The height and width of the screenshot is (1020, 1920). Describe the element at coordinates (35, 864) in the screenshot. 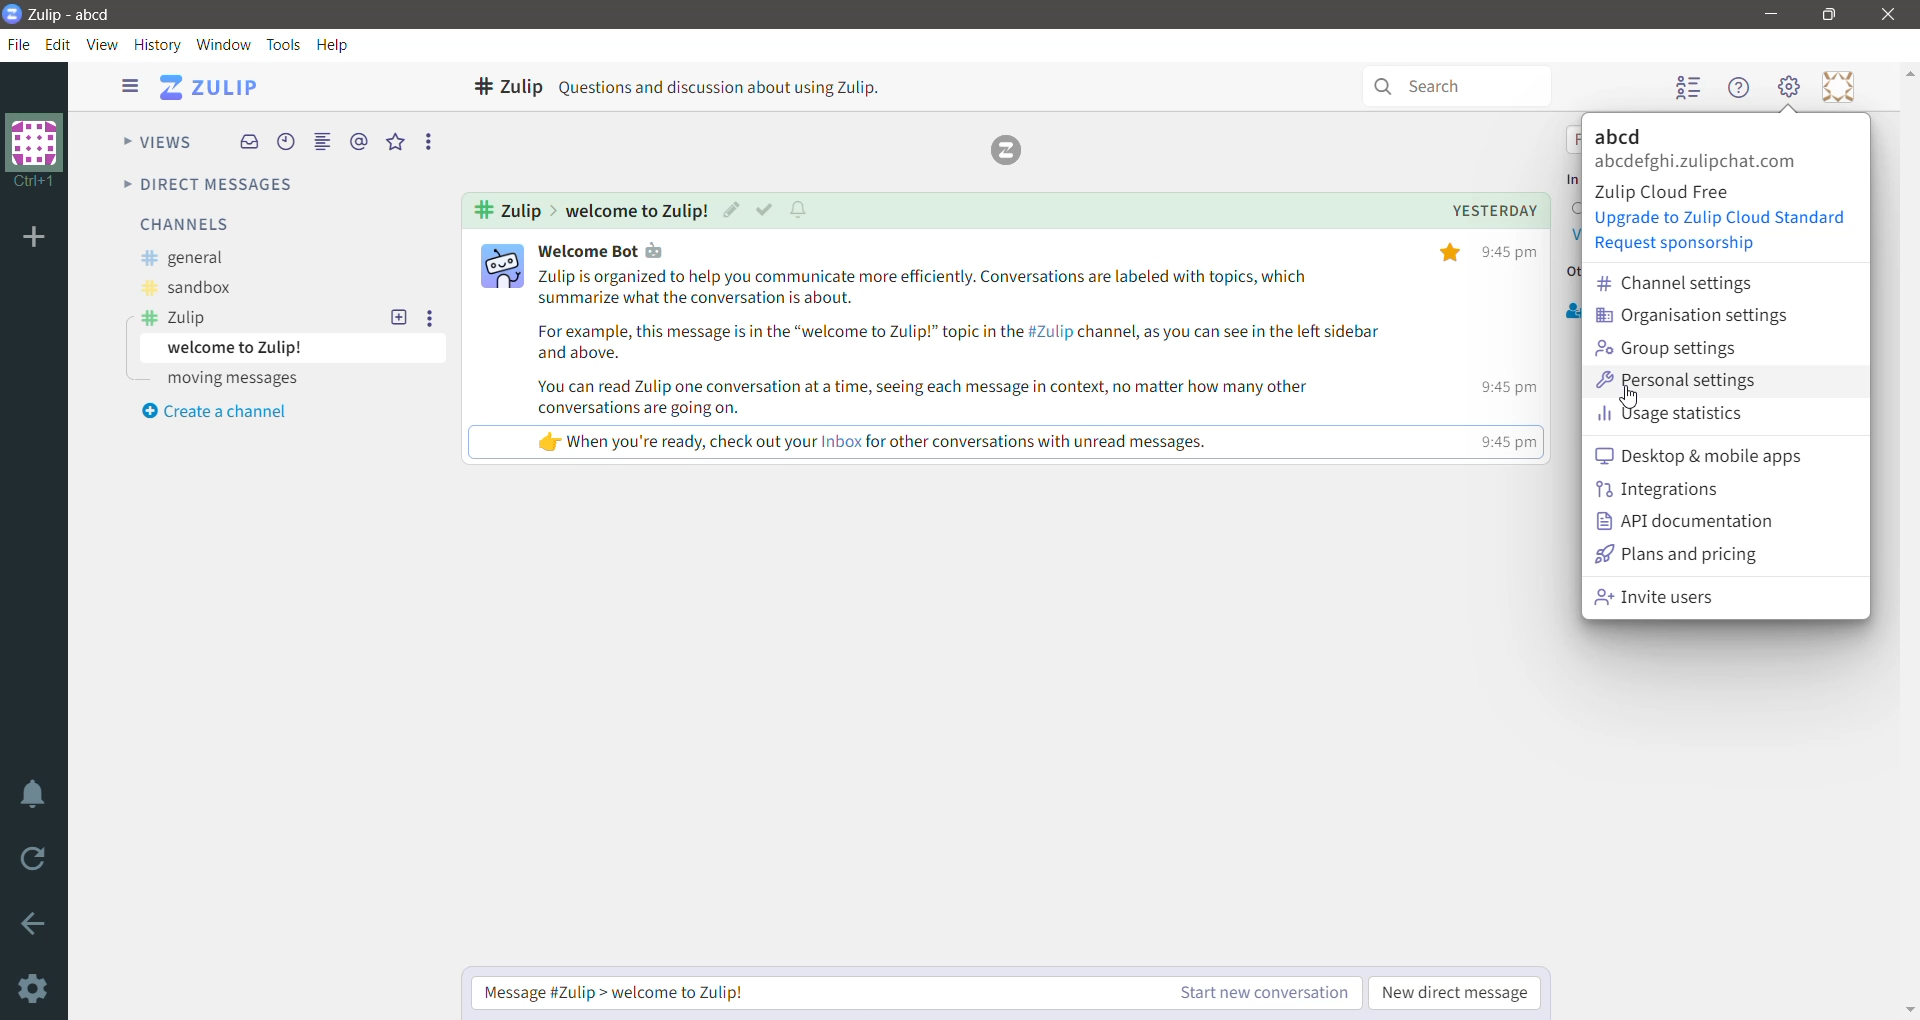

I see `Reload` at that location.